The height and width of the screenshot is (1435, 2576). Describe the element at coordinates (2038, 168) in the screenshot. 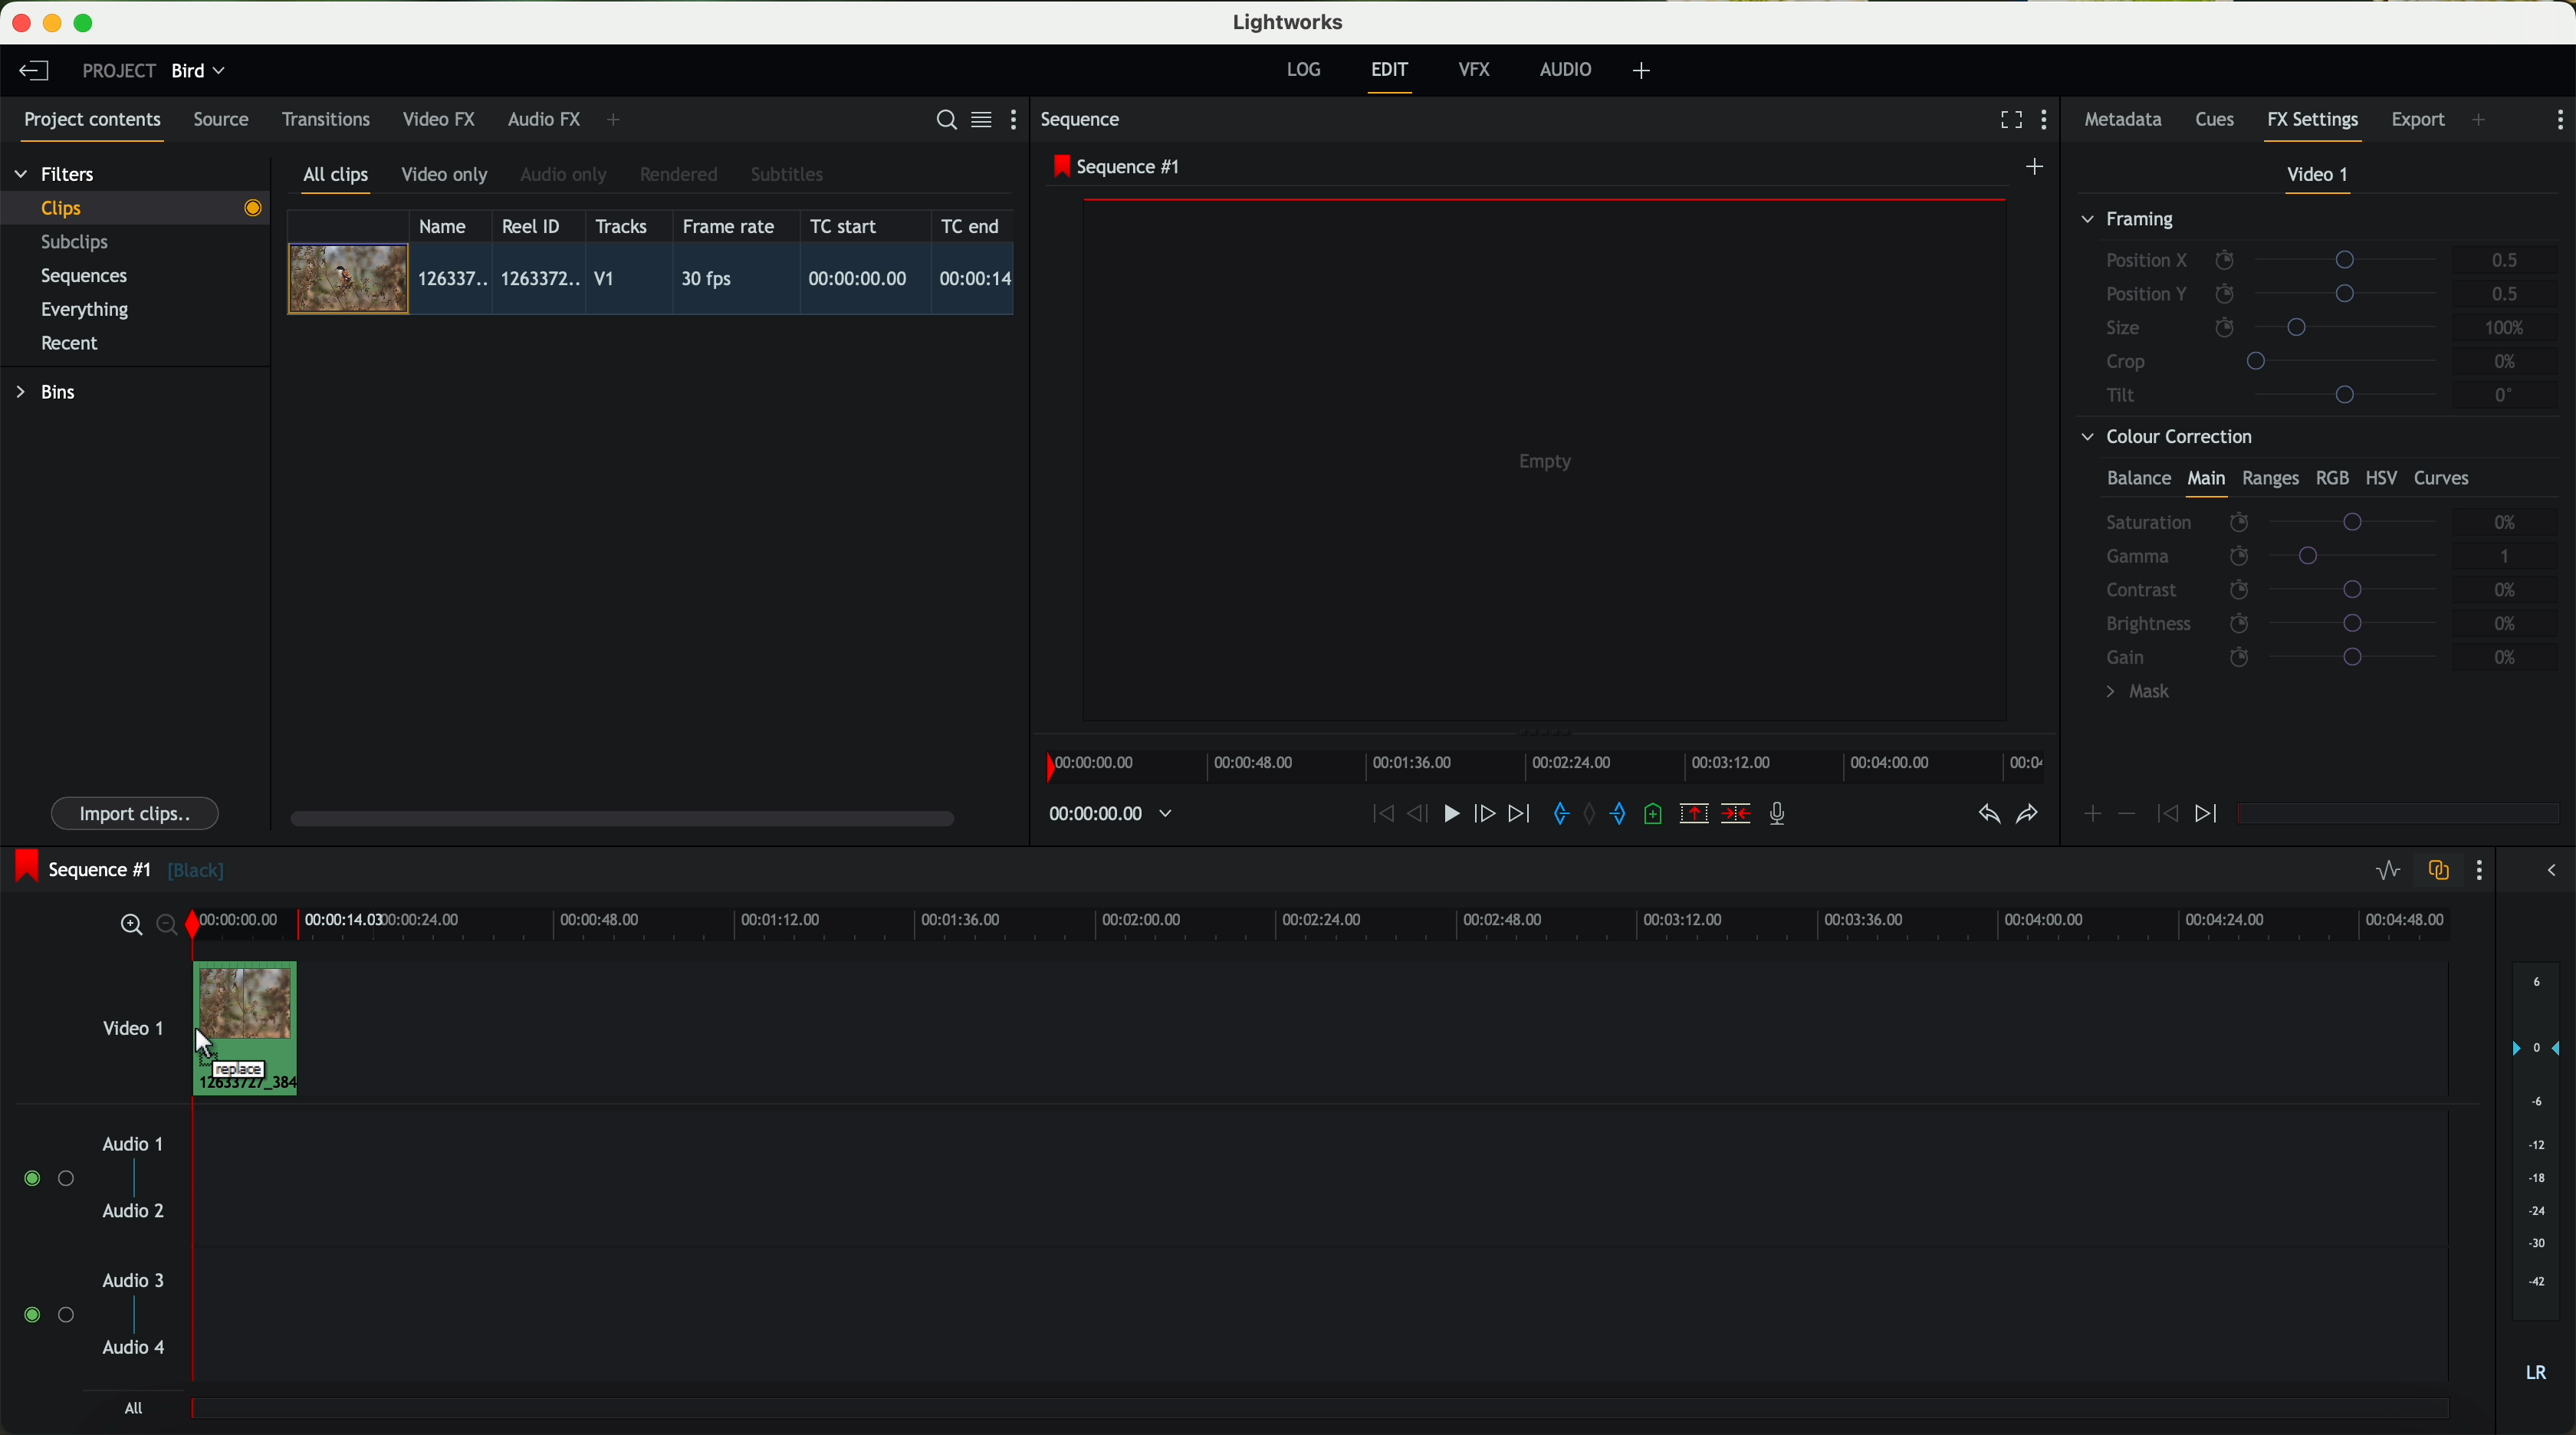

I see `create a new sequence` at that location.